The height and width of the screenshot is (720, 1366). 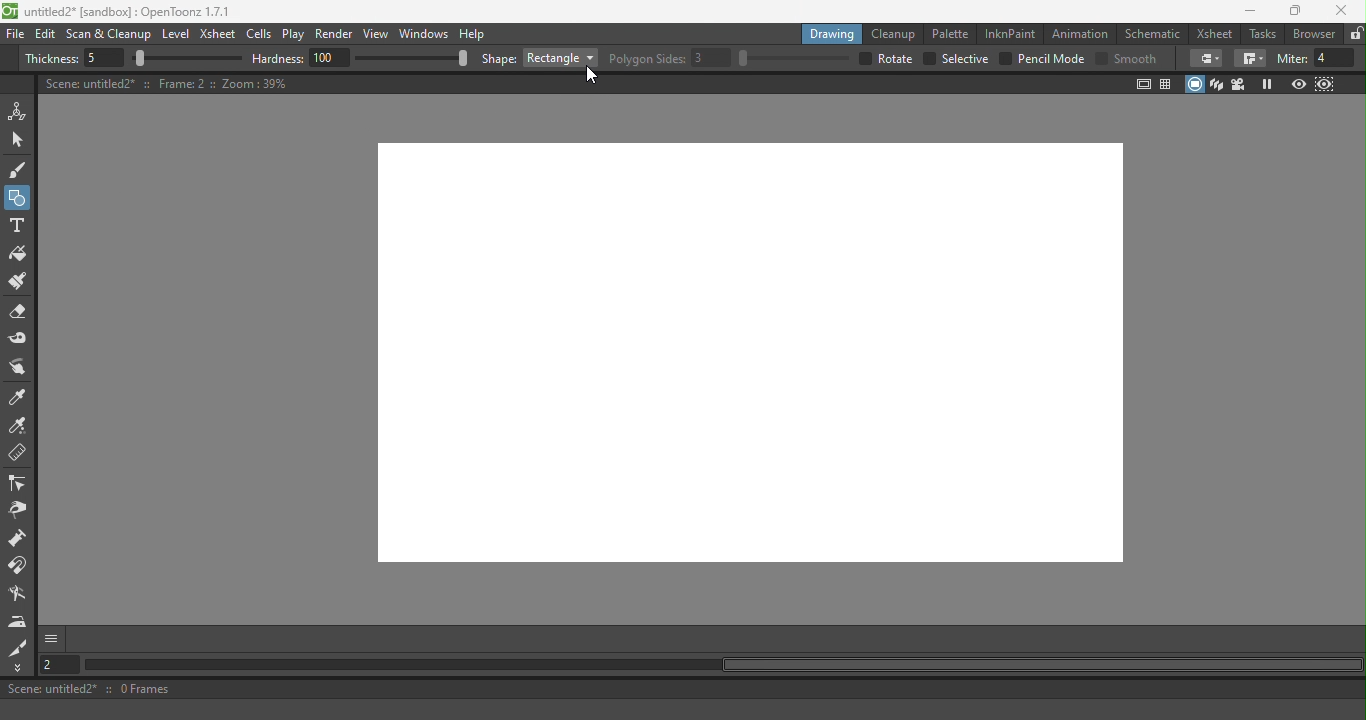 I want to click on Tasks, so click(x=1263, y=34).